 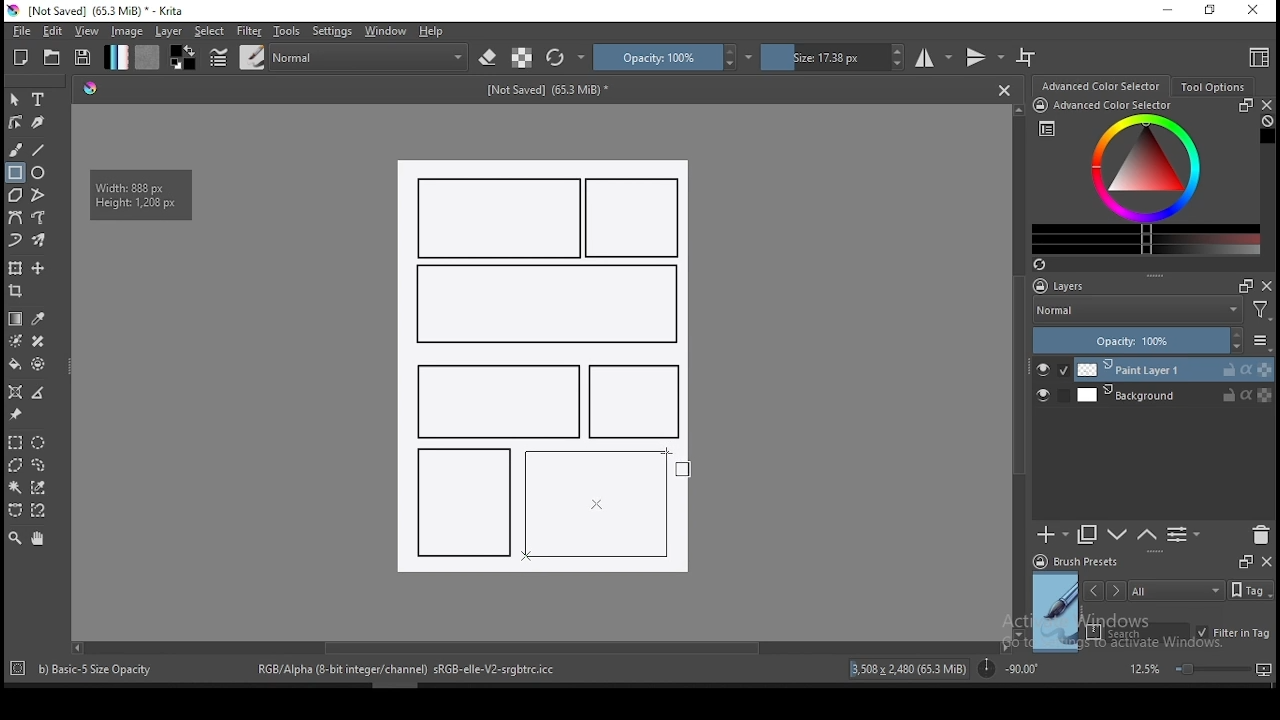 What do you see at coordinates (38, 364) in the screenshot?
I see `enclose and fill tool` at bounding box center [38, 364].